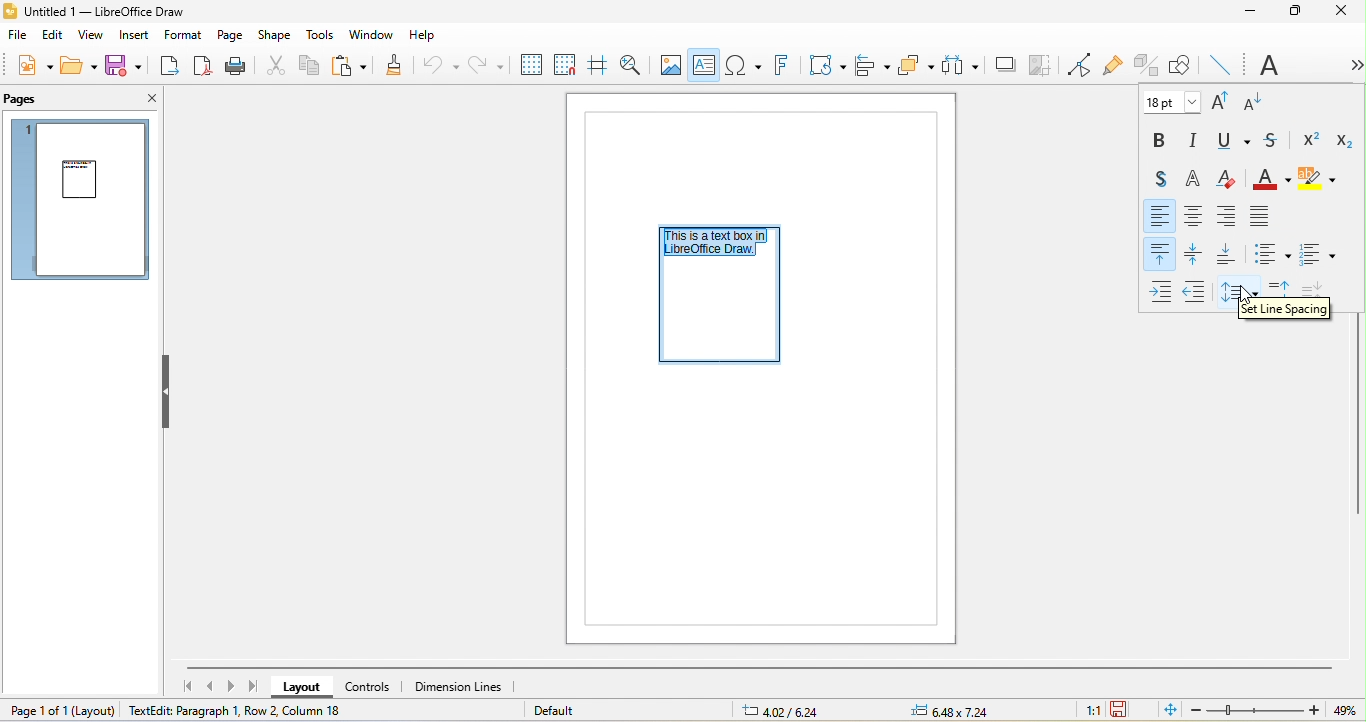 This screenshot has width=1366, height=722. What do you see at coordinates (1245, 296) in the screenshot?
I see `cursor movement` at bounding box center [1245, 296].